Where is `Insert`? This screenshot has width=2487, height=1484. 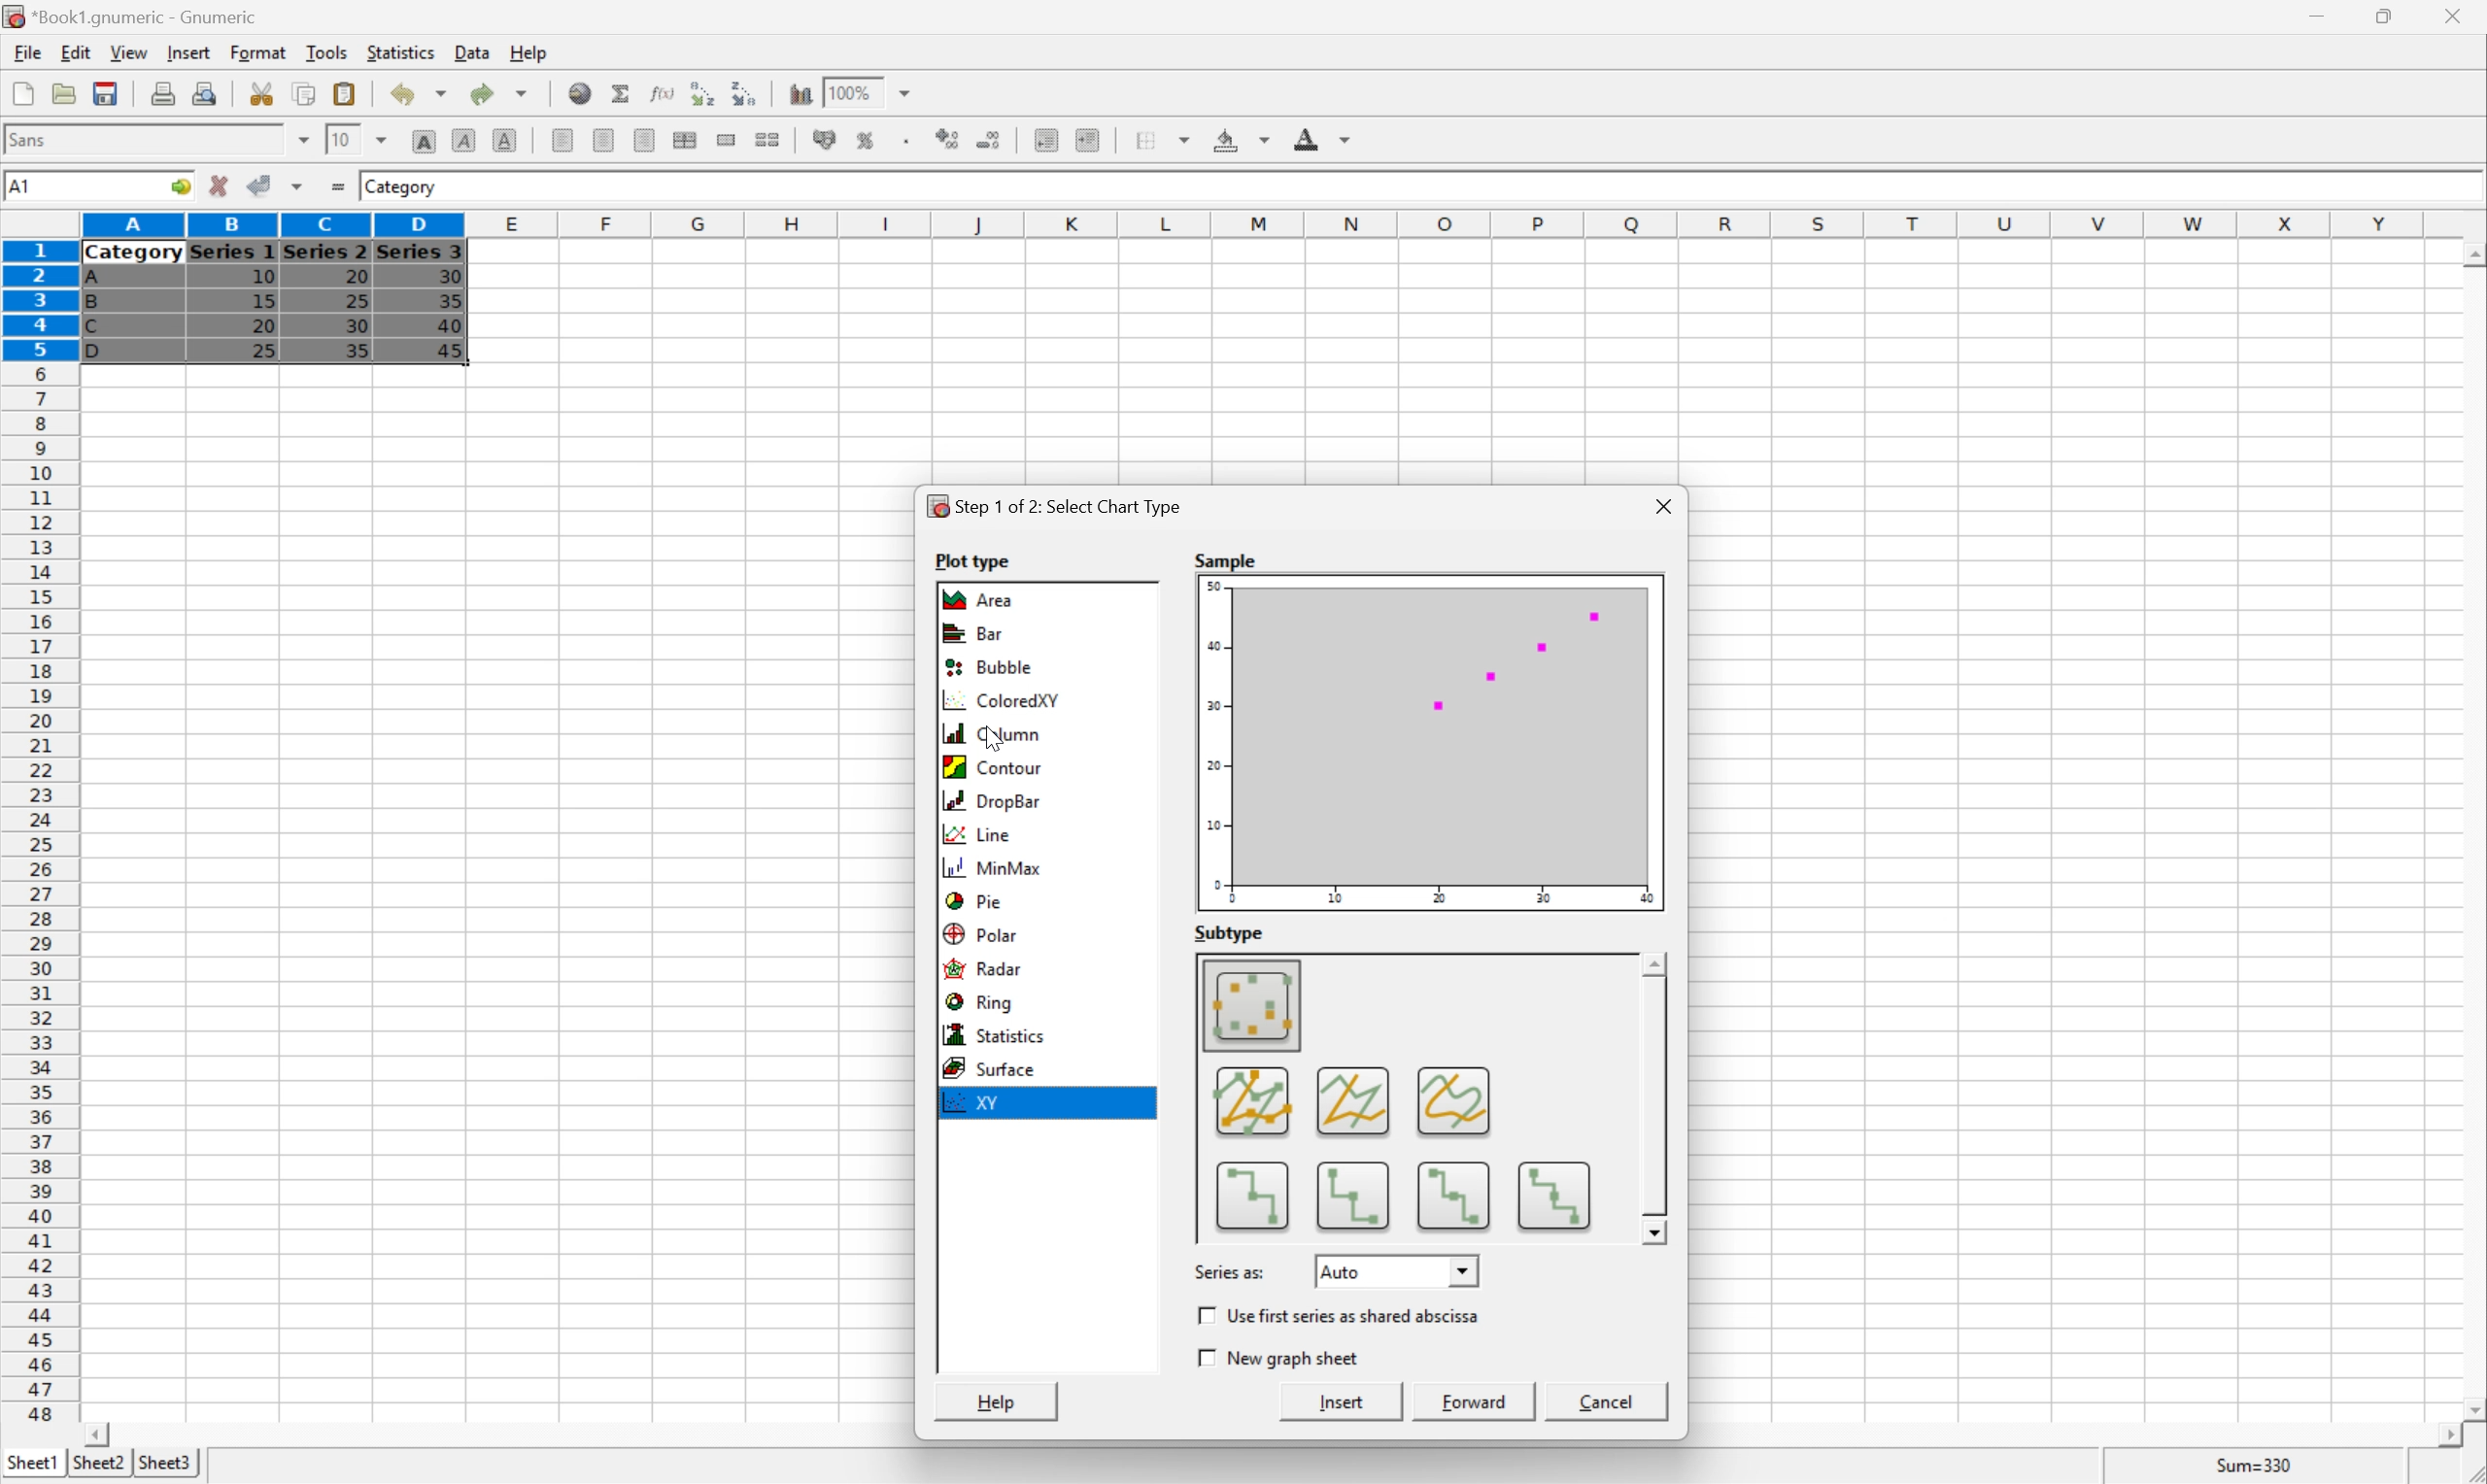
Insert is located at coordinates (190, 53).